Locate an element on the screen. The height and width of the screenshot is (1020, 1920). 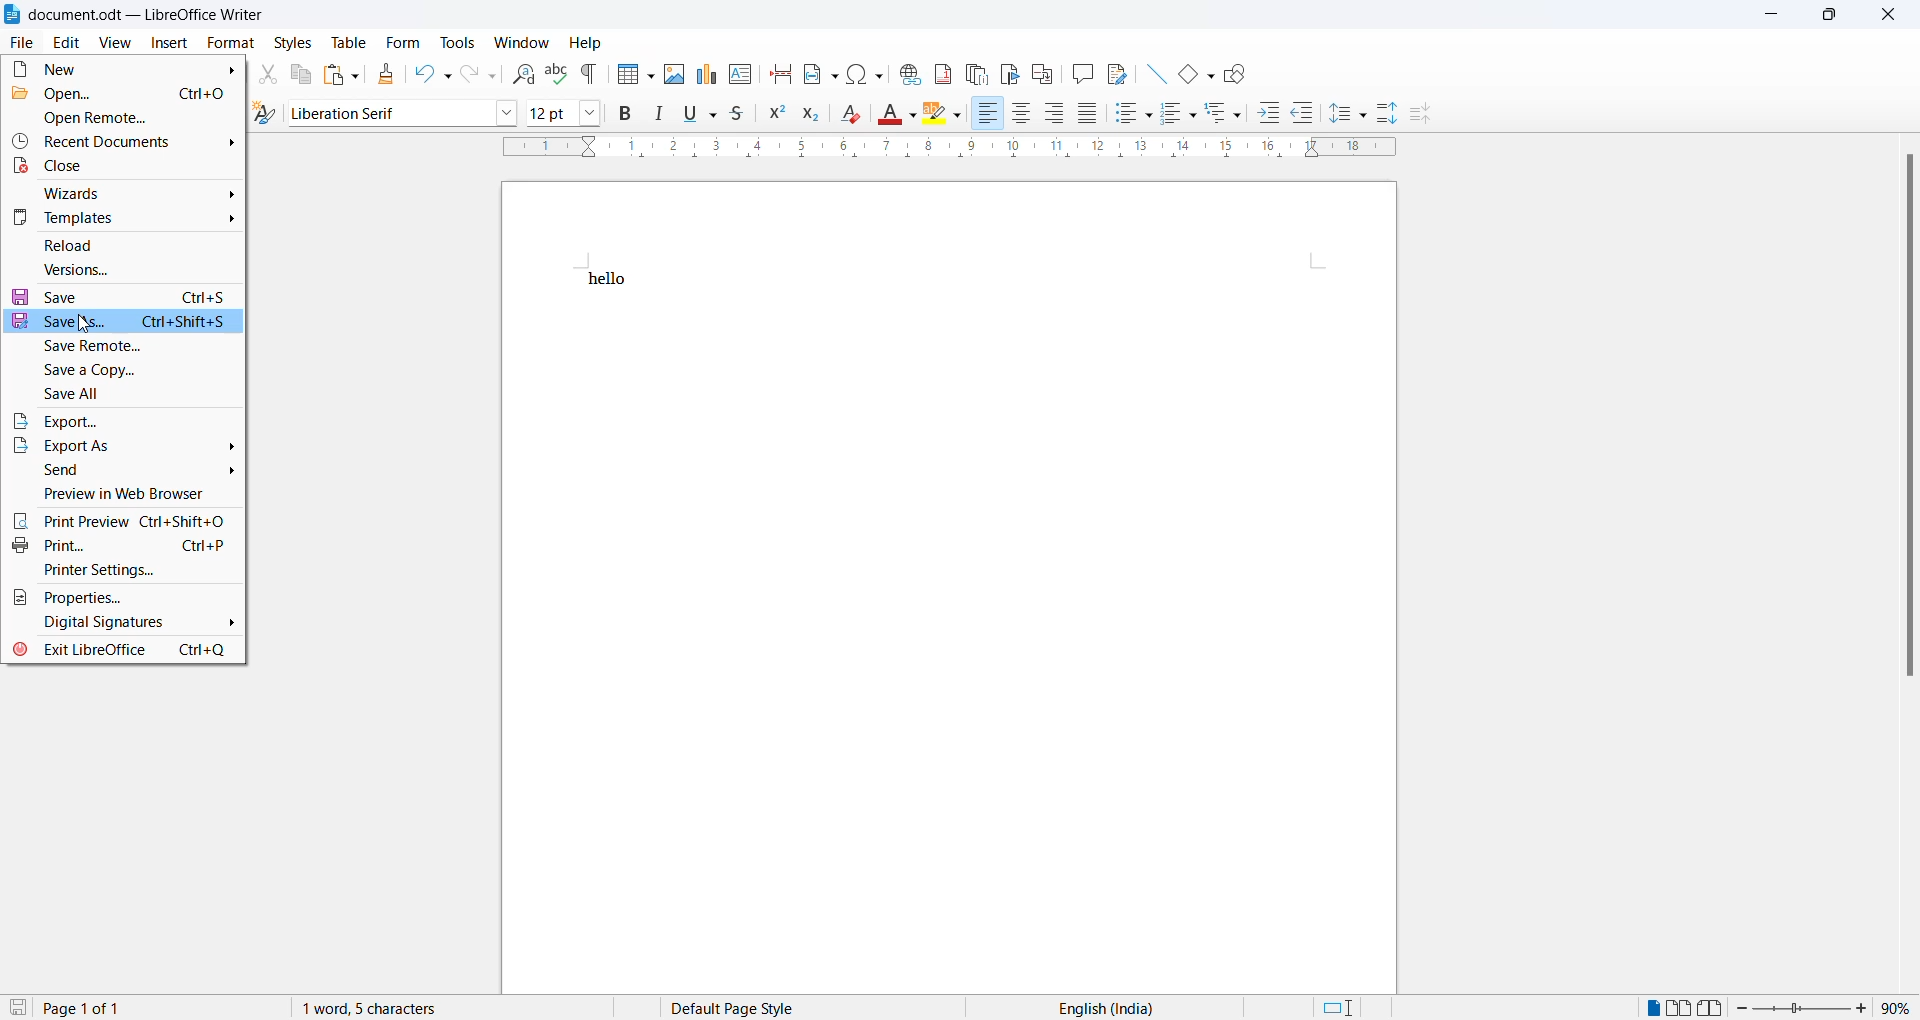
Align Left is located at coordinates (987, 114).